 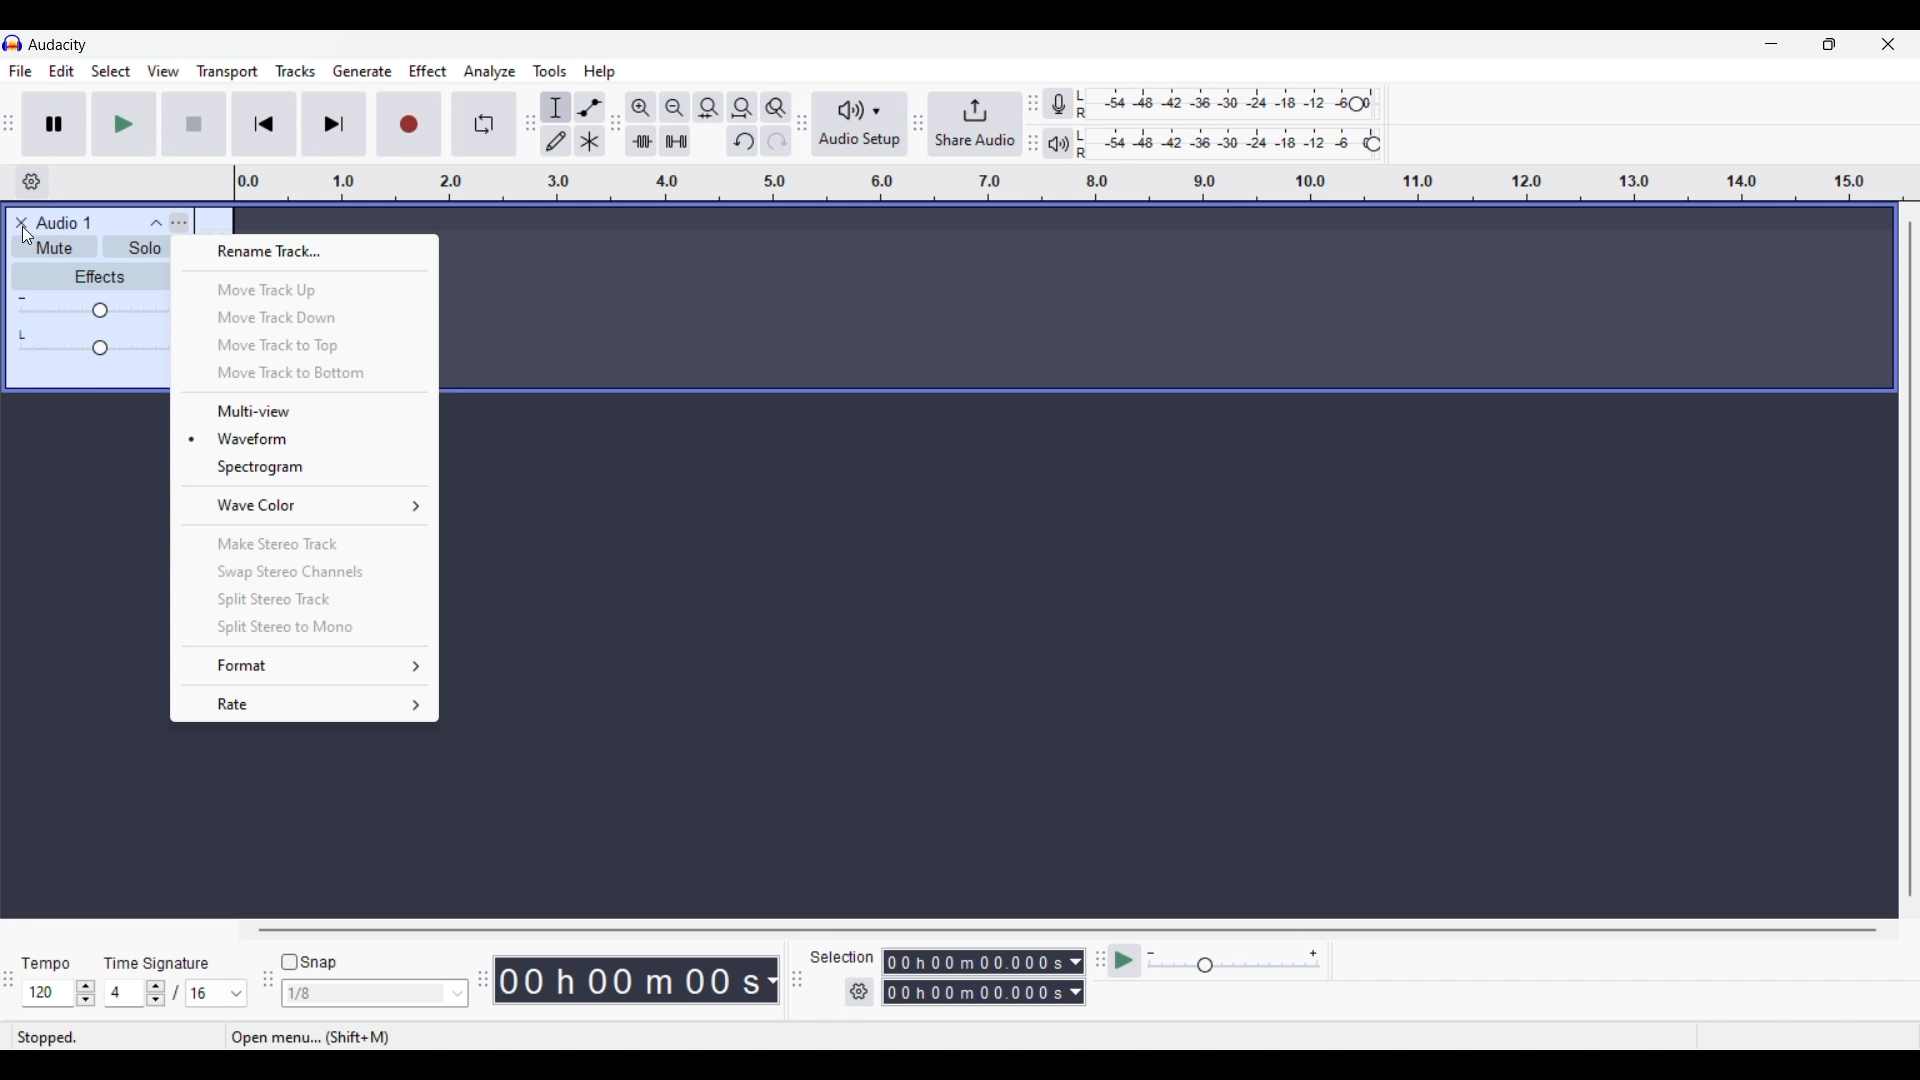 I want to click on Metrics to calculate recording, so click(x=772, y=980).